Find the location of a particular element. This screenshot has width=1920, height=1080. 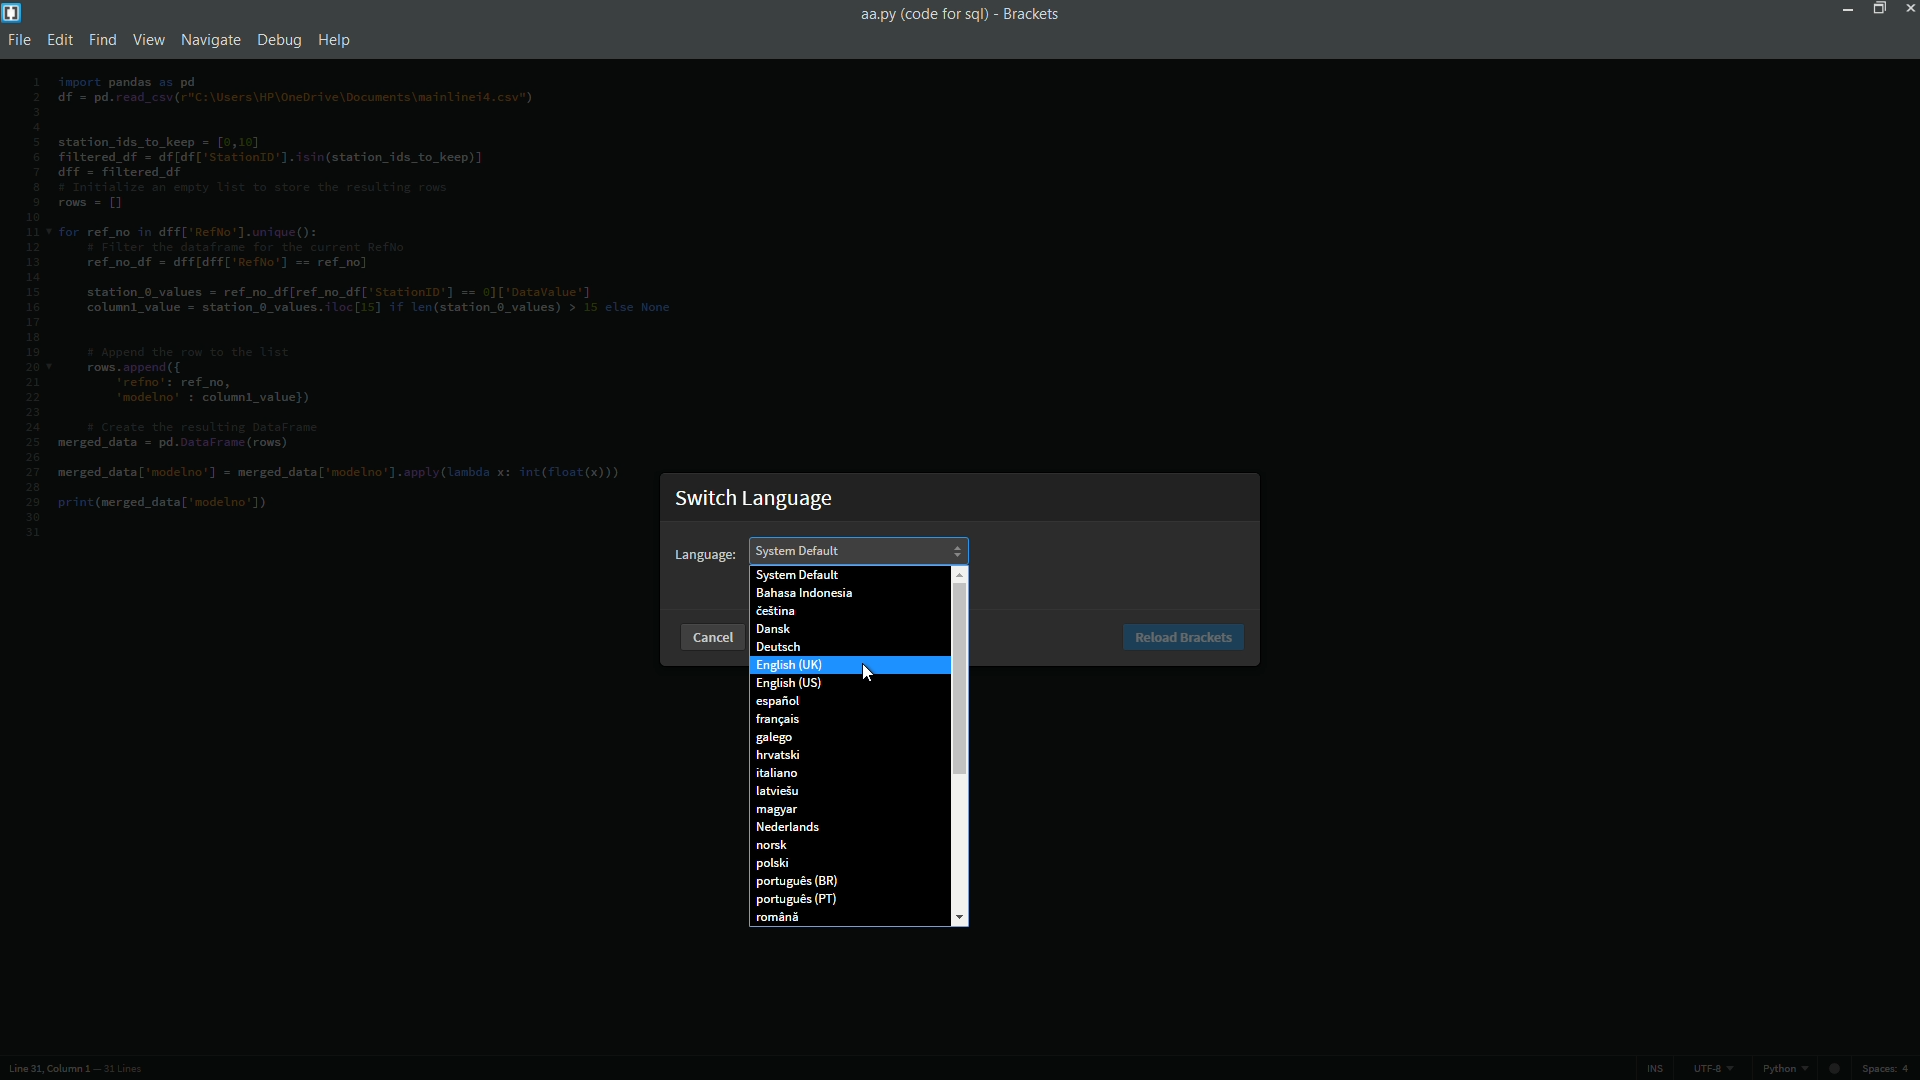

app name is located at coordinates (1031, 13).